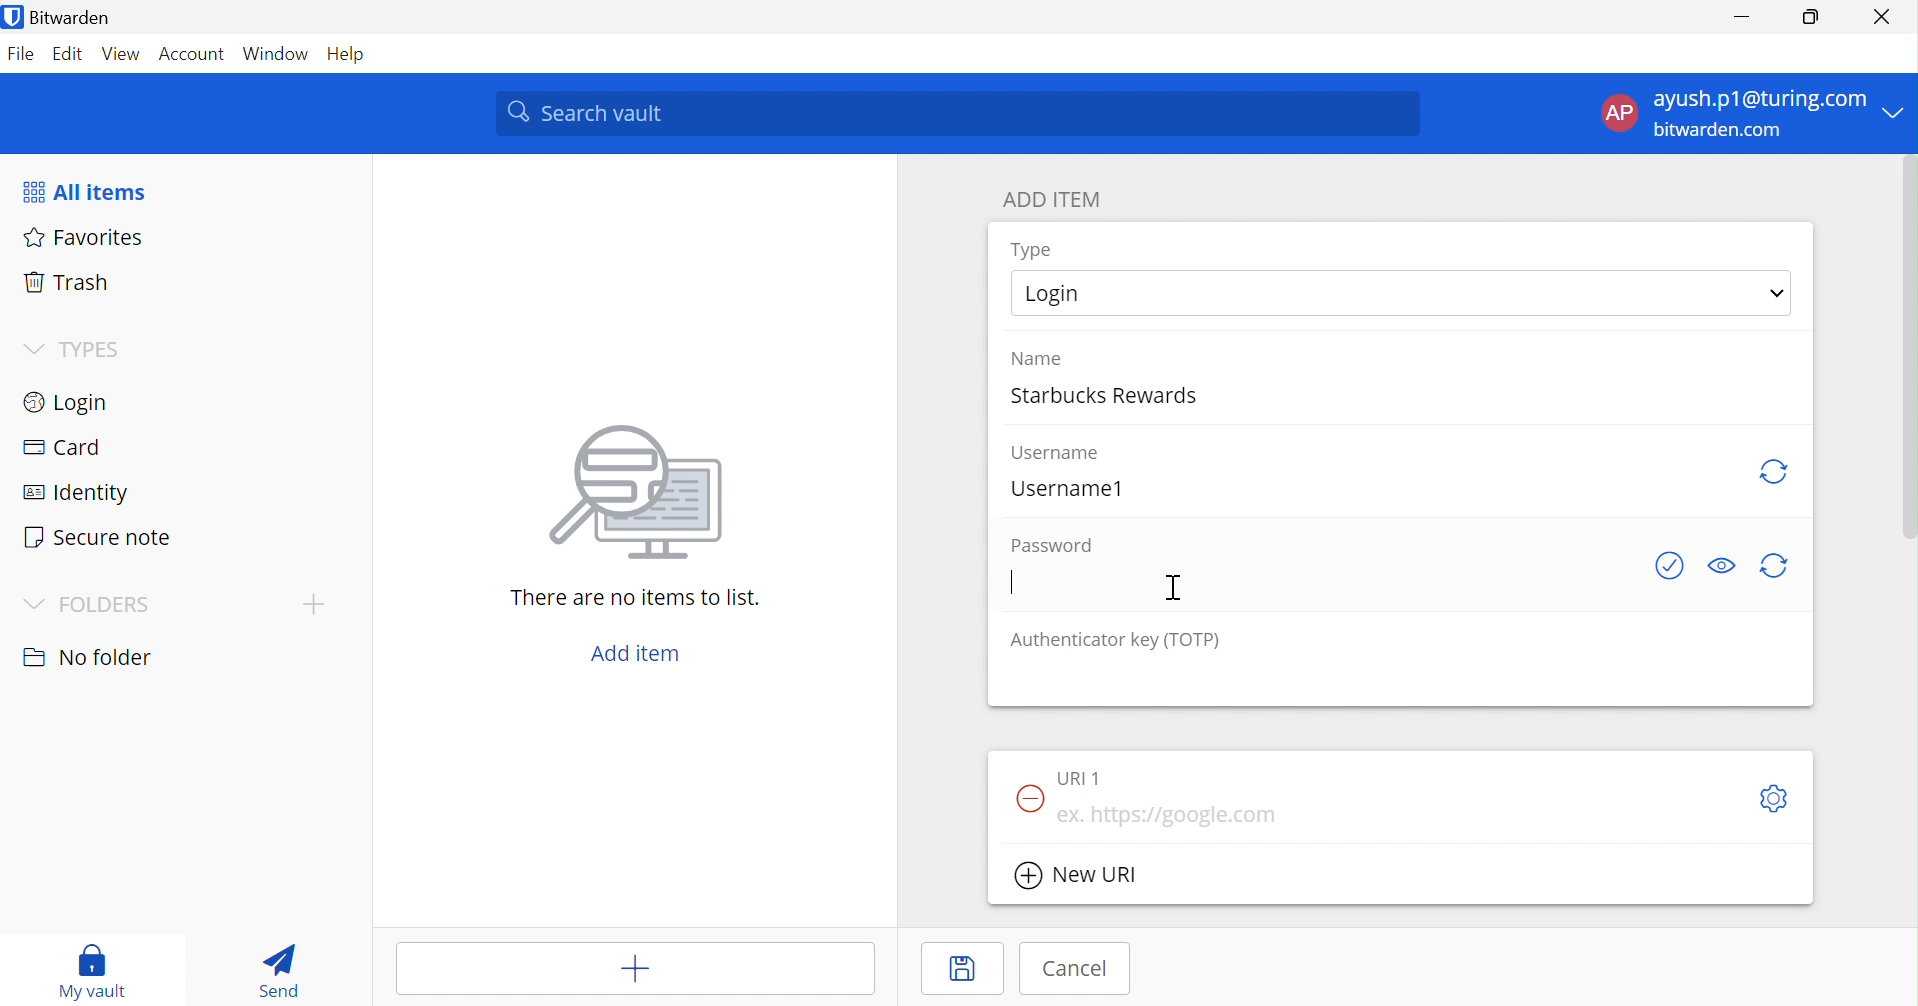 This screenshot has height=1006, width=1918. What do you see at coordinates (70, 56) in the screenshot?
I see `Edit` at bounding box center [70, 56].